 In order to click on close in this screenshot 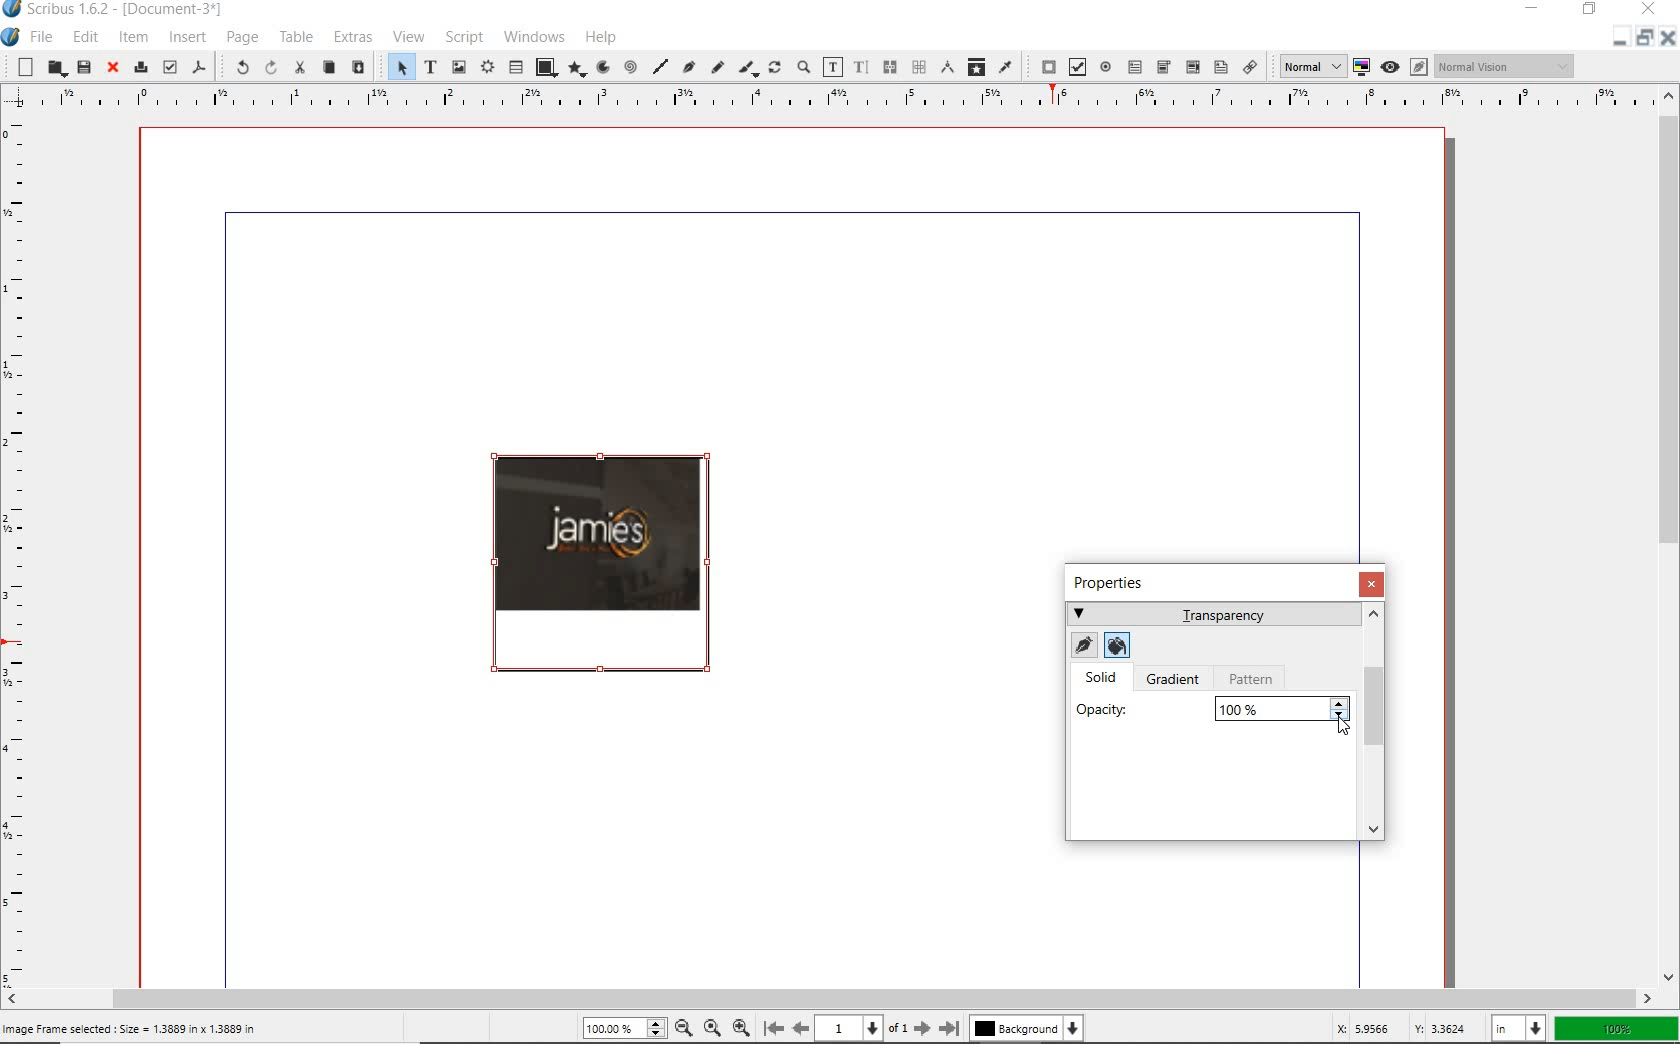, I will do `click(114, 67)`.